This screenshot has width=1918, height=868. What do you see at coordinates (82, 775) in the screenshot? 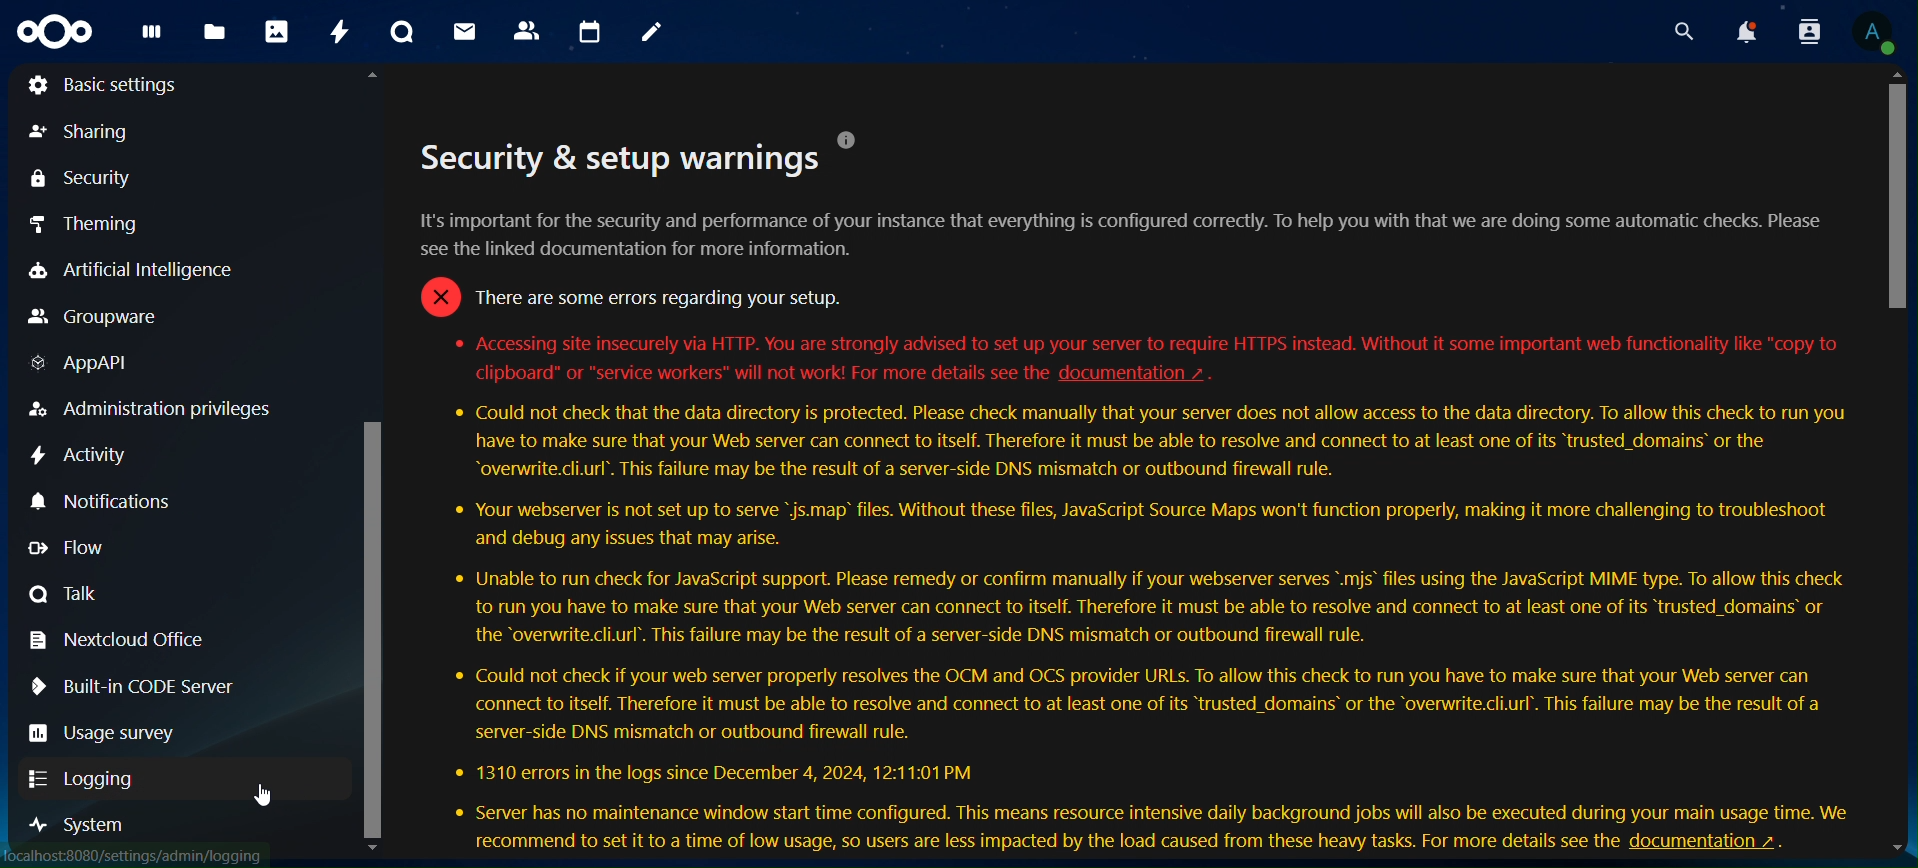
I see `logging` at bounding box center [82, 775].